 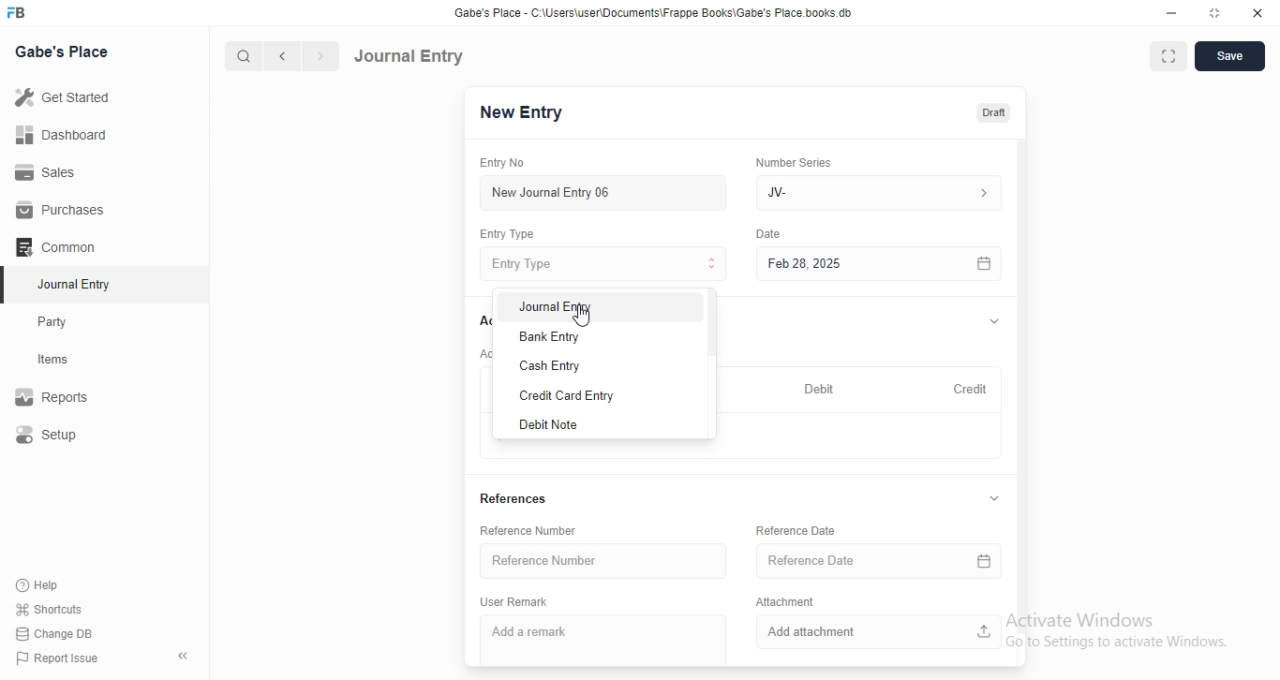 What do you see at coordinates (60, 633) in the screenshot?
I see `Change DB` at bounding box center [60, 633].